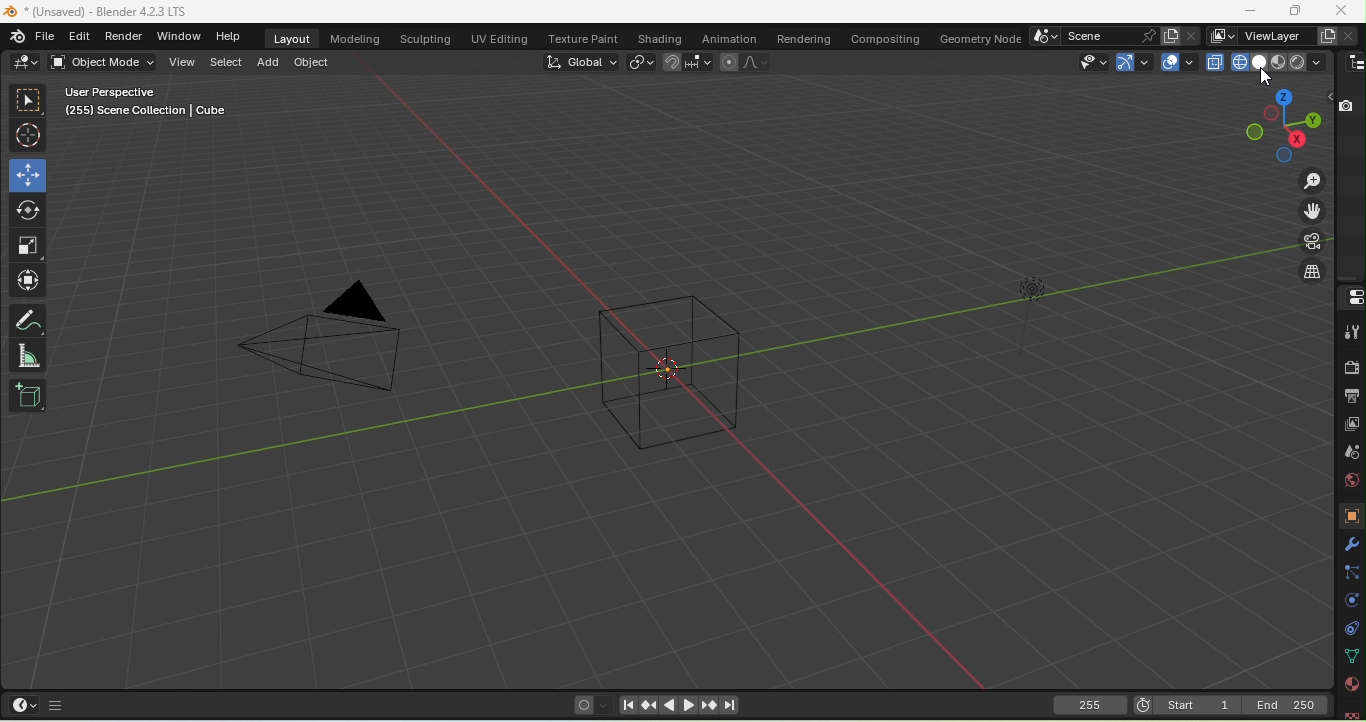 The height and width of the screenshot is (722, 1366). What do you see at coordinates (802, 38) in the screenshot?
I see `Rendering` at bounding box center [802, 38].